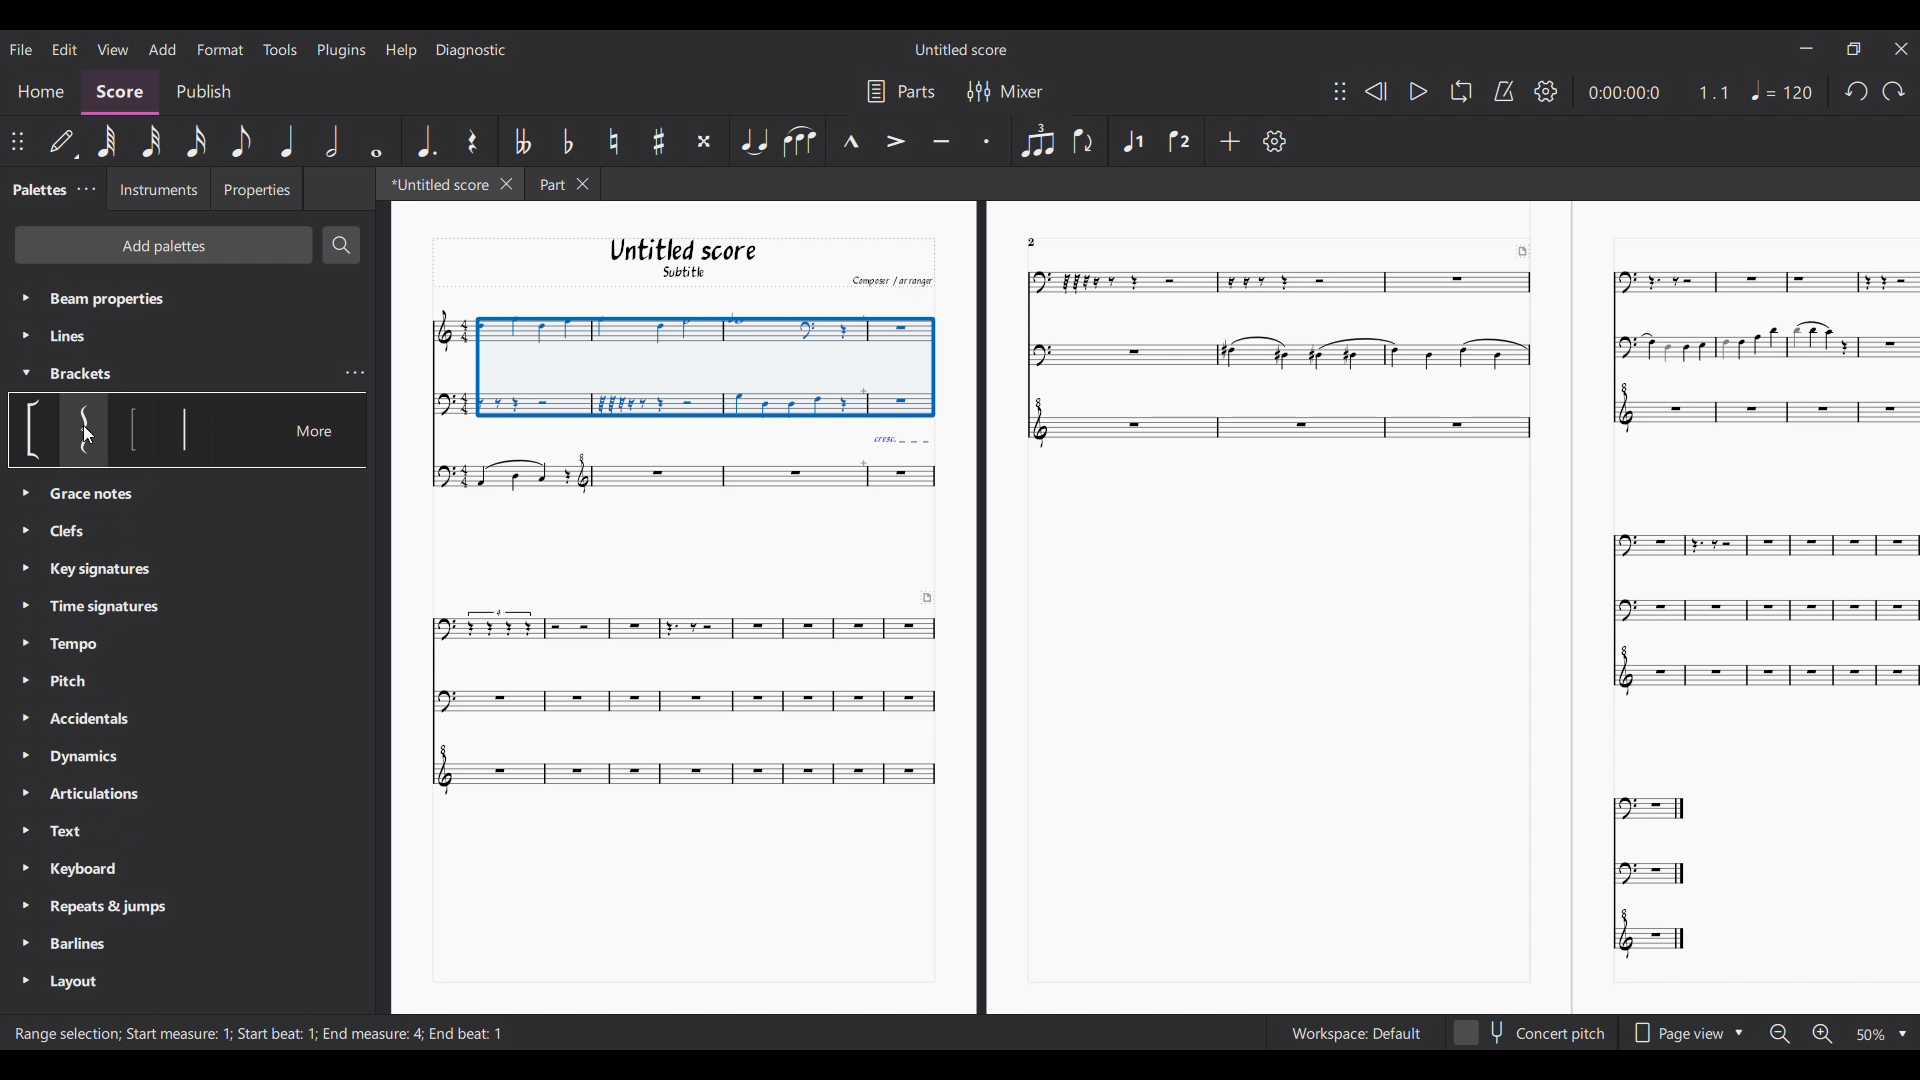 The image size is (1920, 1080). I want to click on Change position, so click(1339, 90).